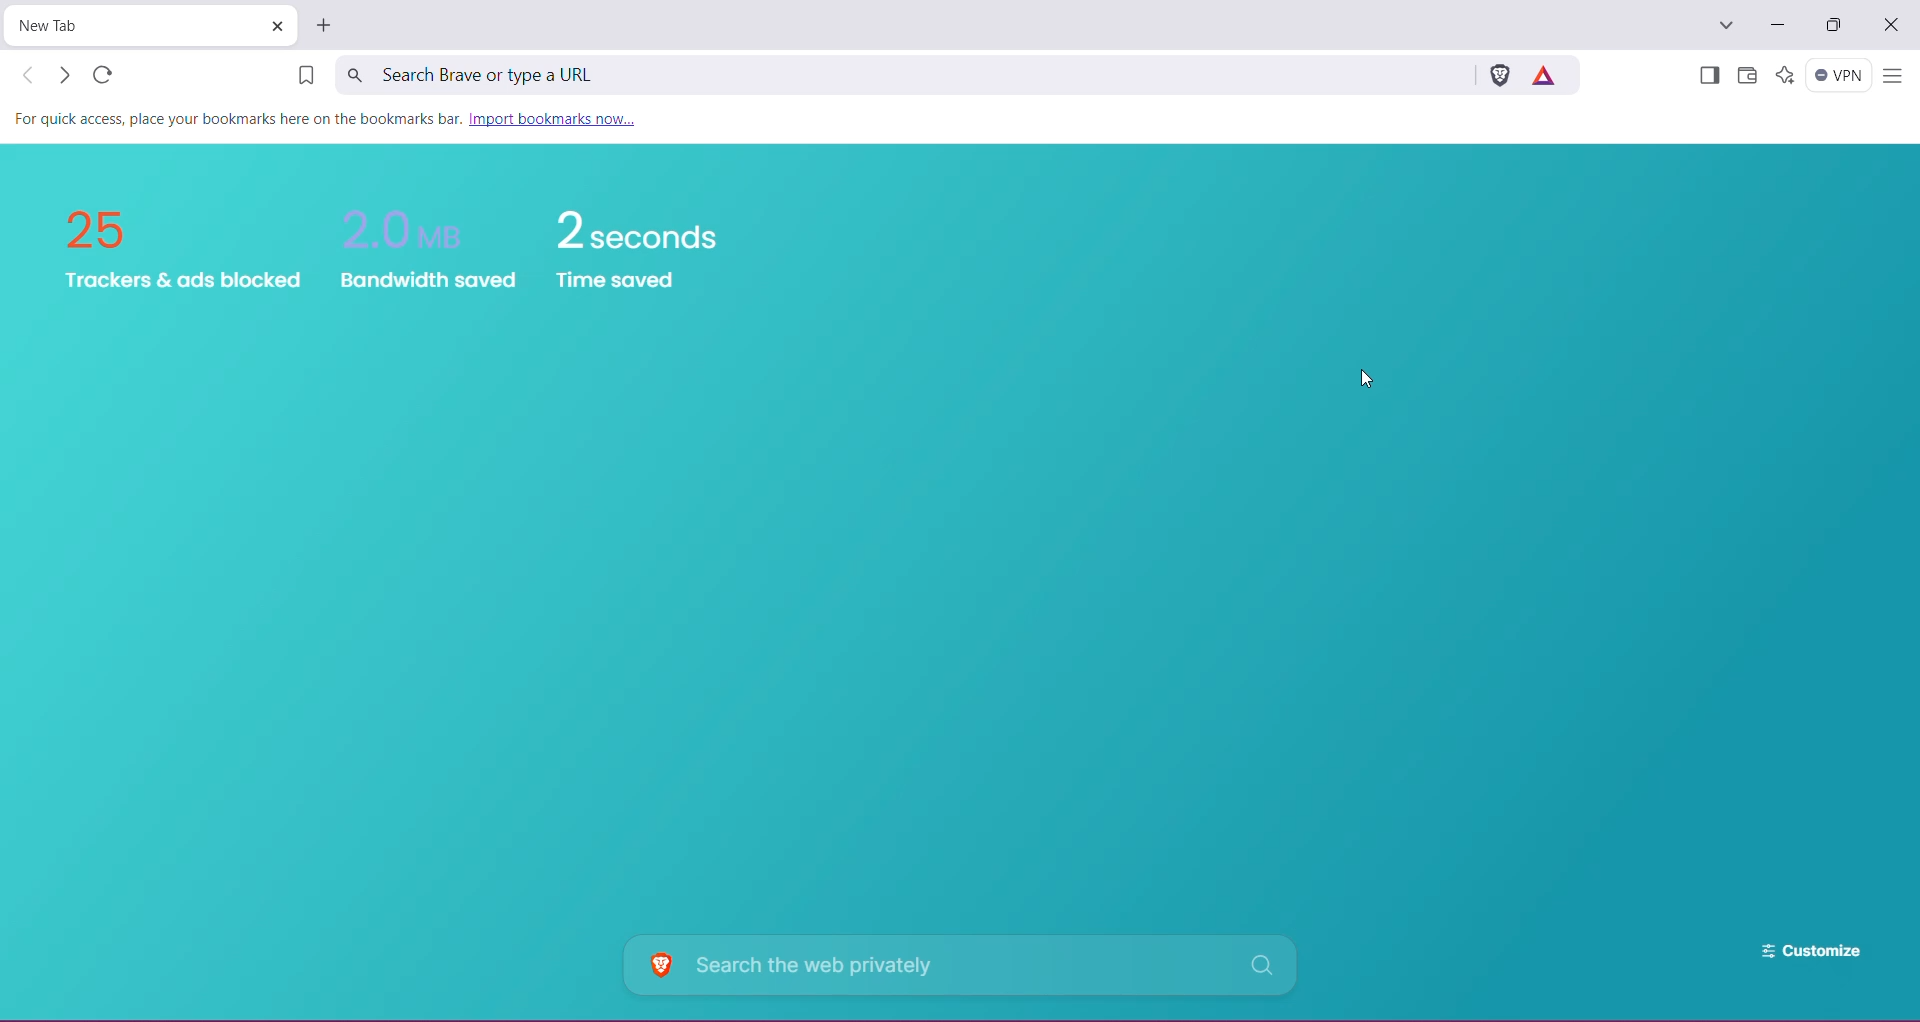  Describe the element at coordinates (1747, 77) in the screenshot. I see `Brave Wallet` at that location.